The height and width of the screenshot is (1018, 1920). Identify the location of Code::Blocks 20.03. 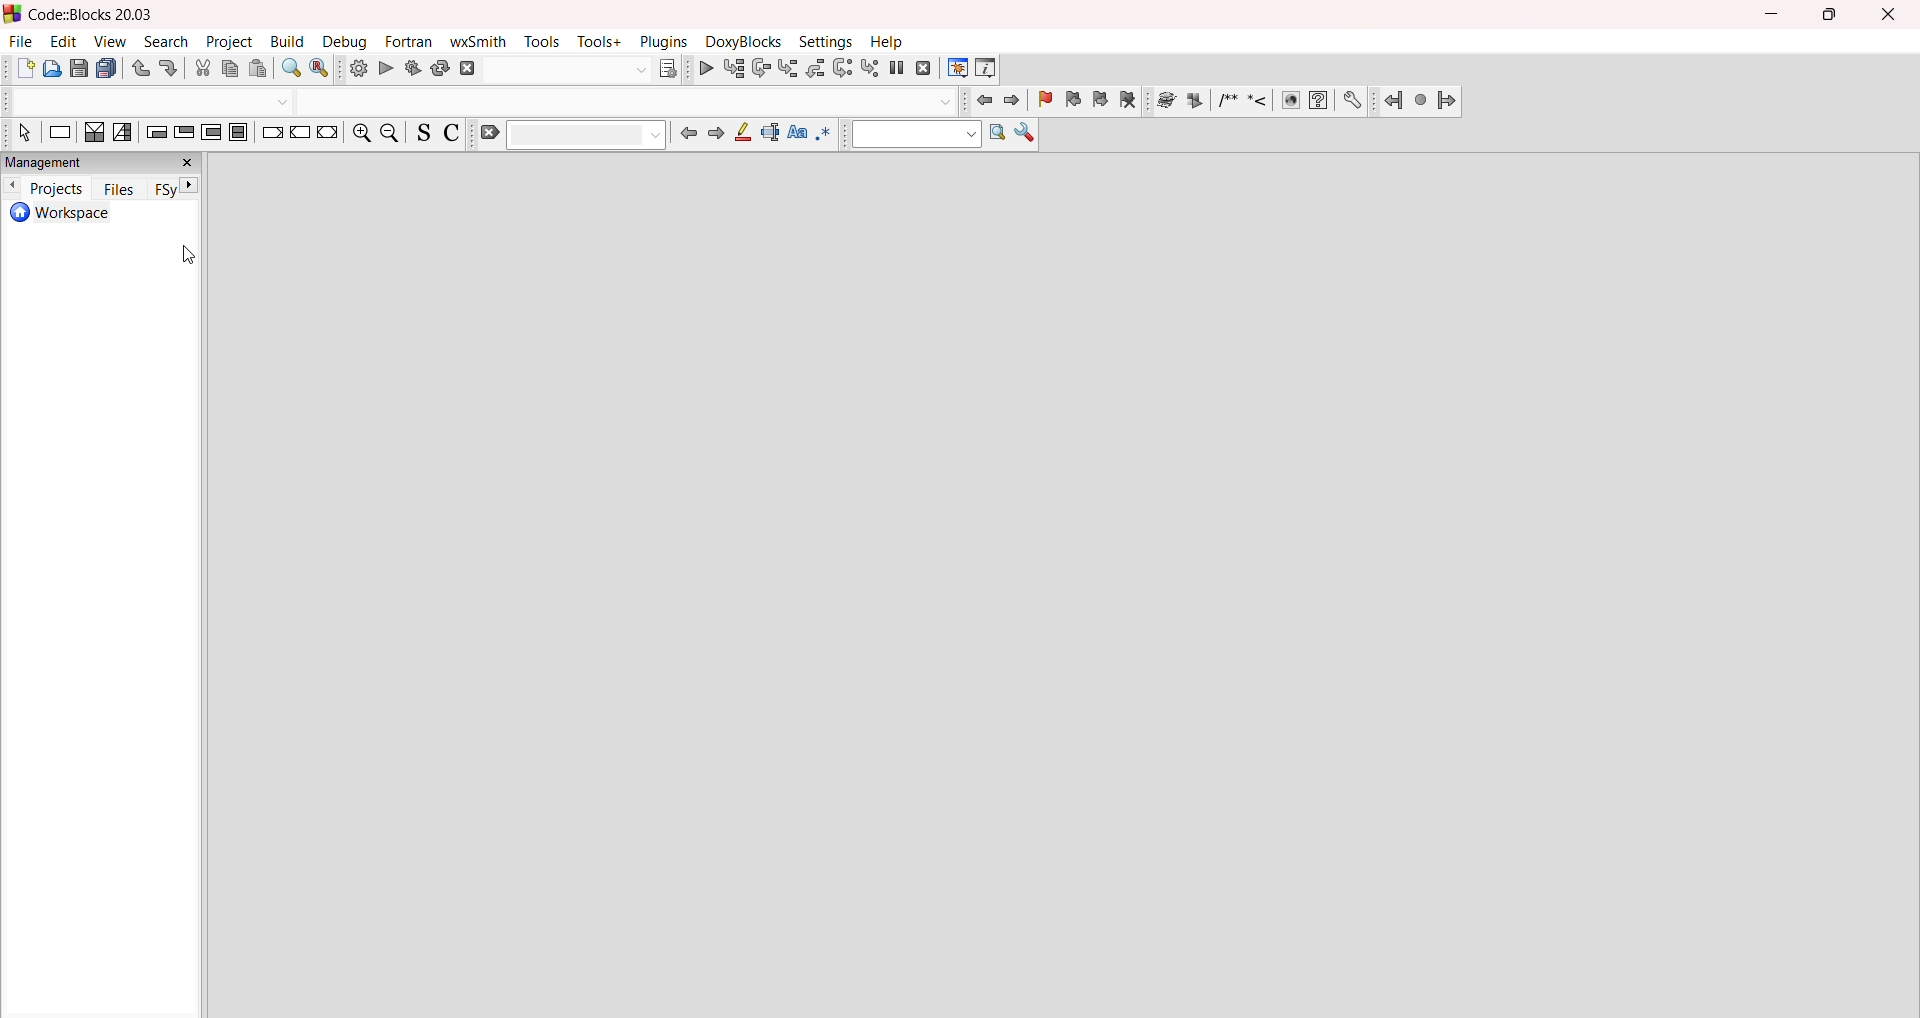
(83, 15).